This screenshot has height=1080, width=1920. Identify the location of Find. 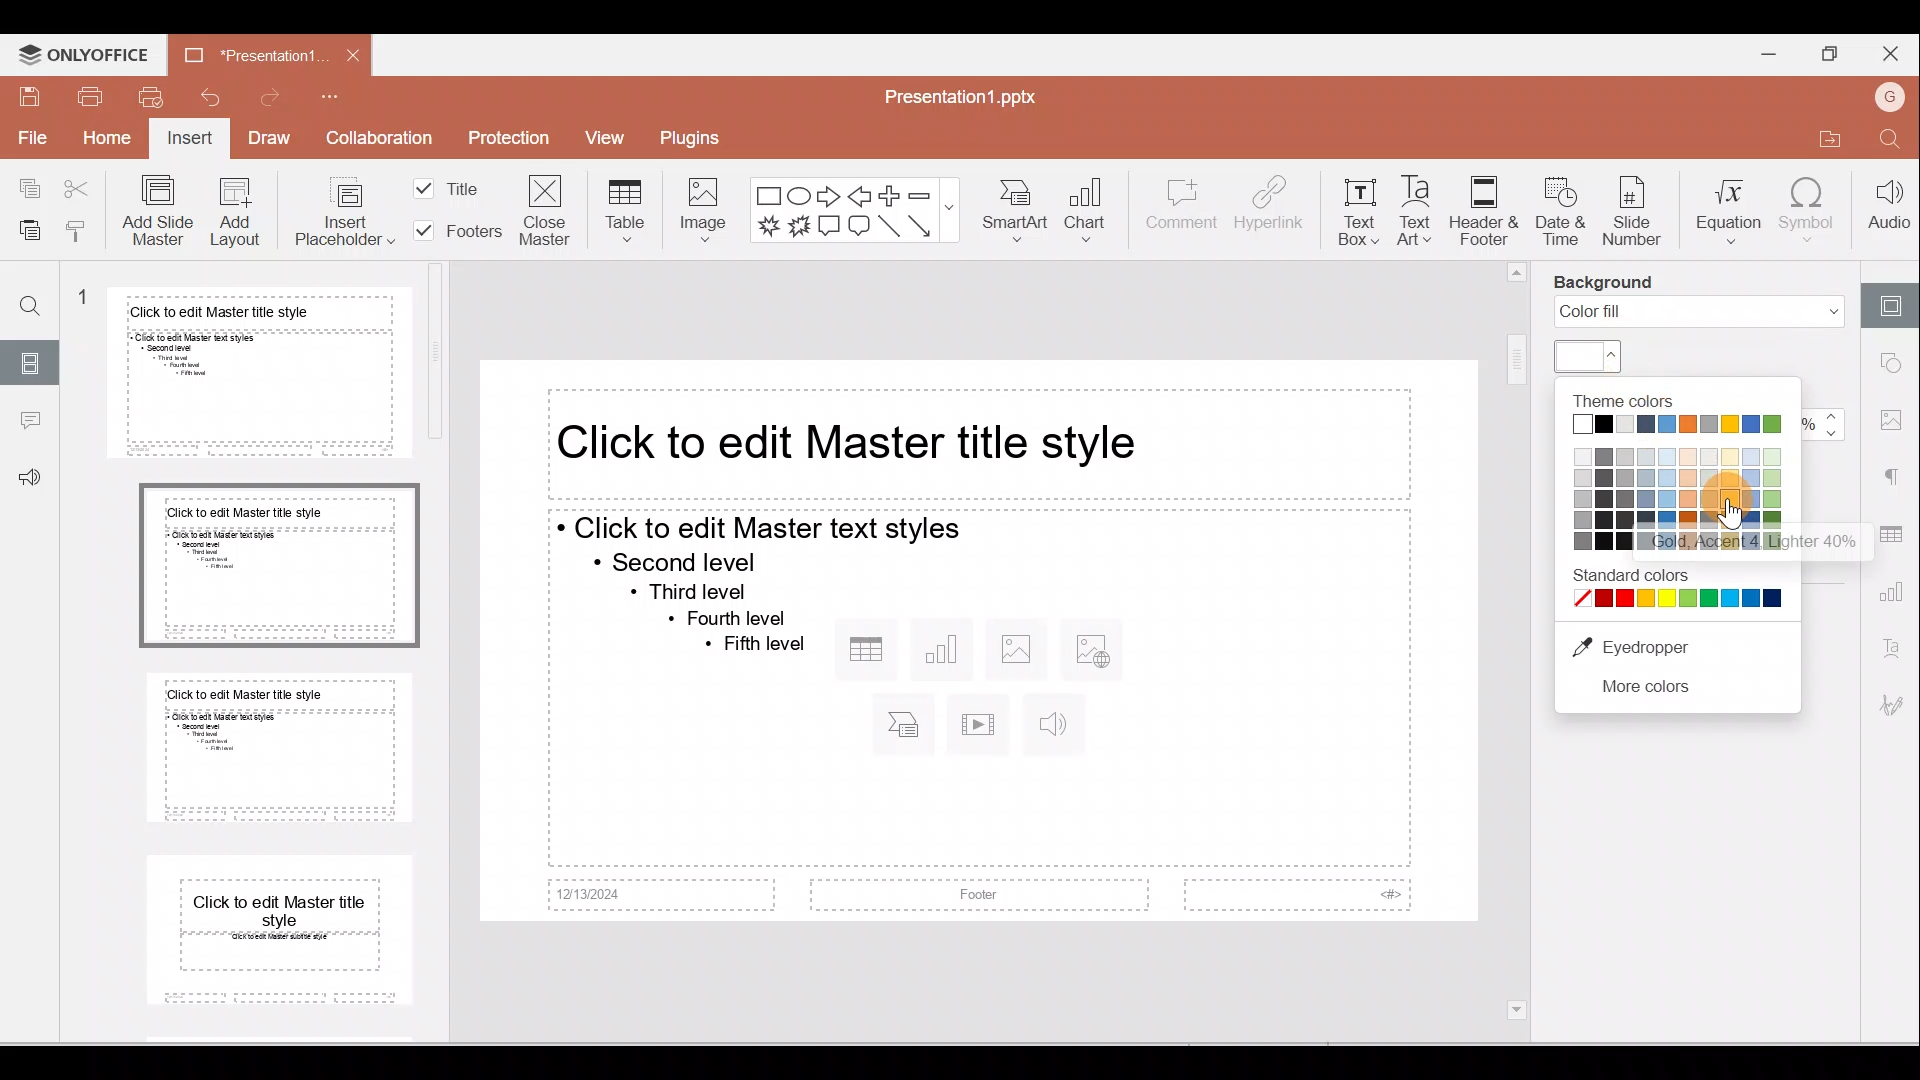
(1892, 142).